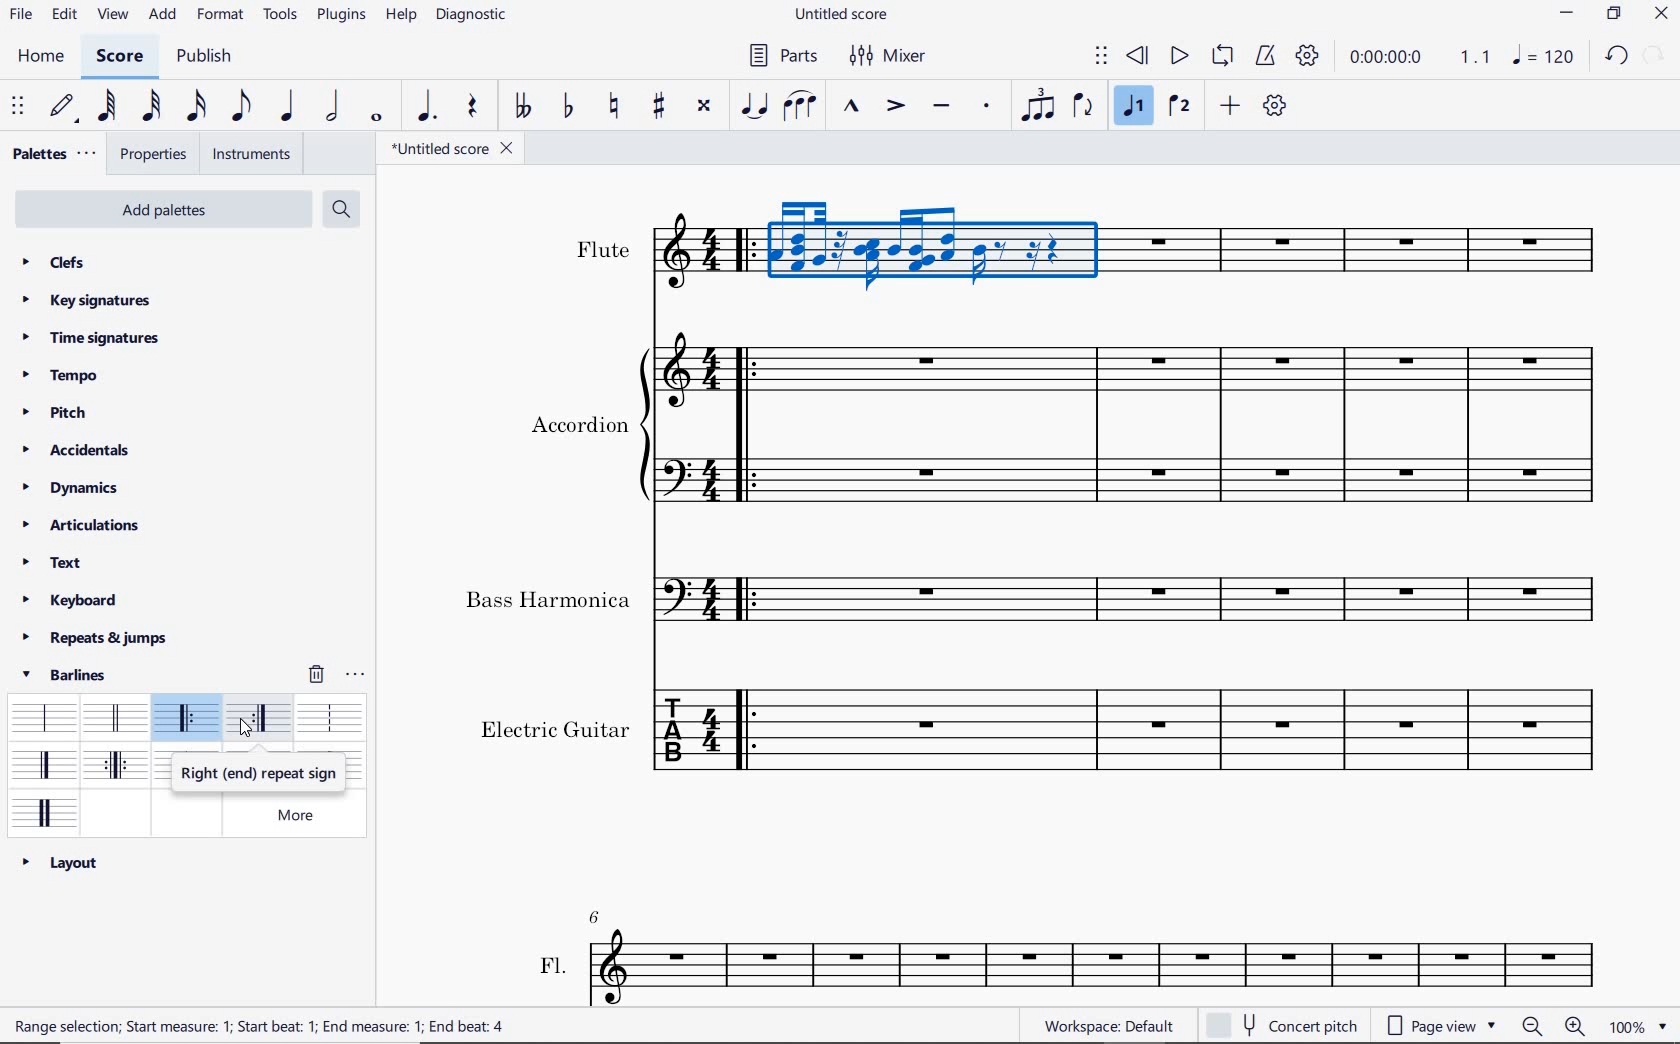  I want to click on augmentation dot, so click(423, 107).